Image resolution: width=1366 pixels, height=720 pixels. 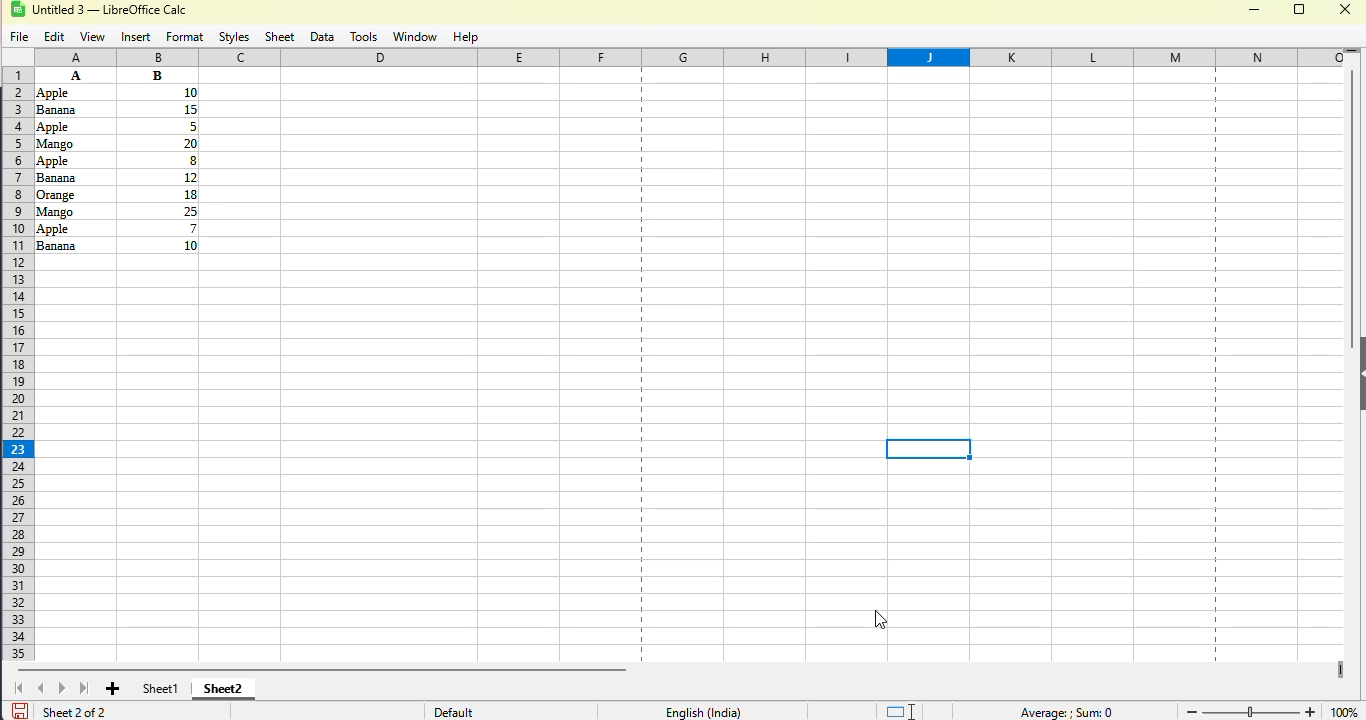 What do you see at coordinates (1254, 10) in the screenshot?
I see `minimize` at bounding box center [1254, 10].